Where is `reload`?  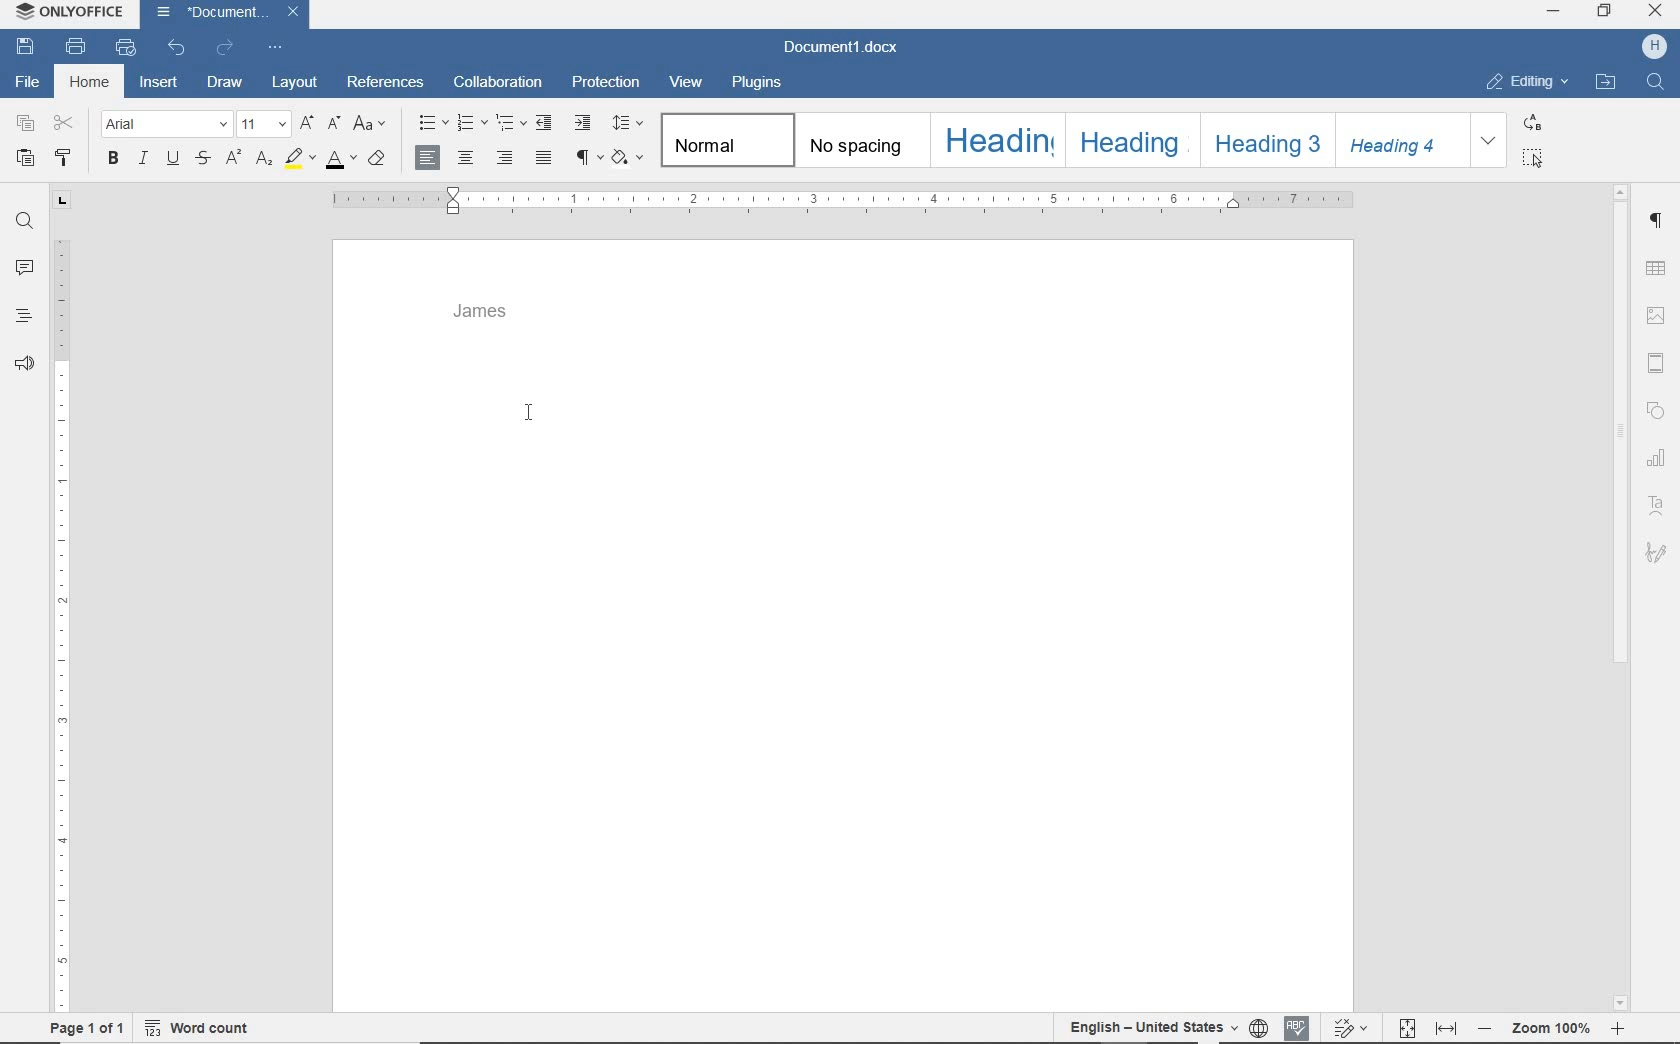 reload is located at coordinates (226, 45).